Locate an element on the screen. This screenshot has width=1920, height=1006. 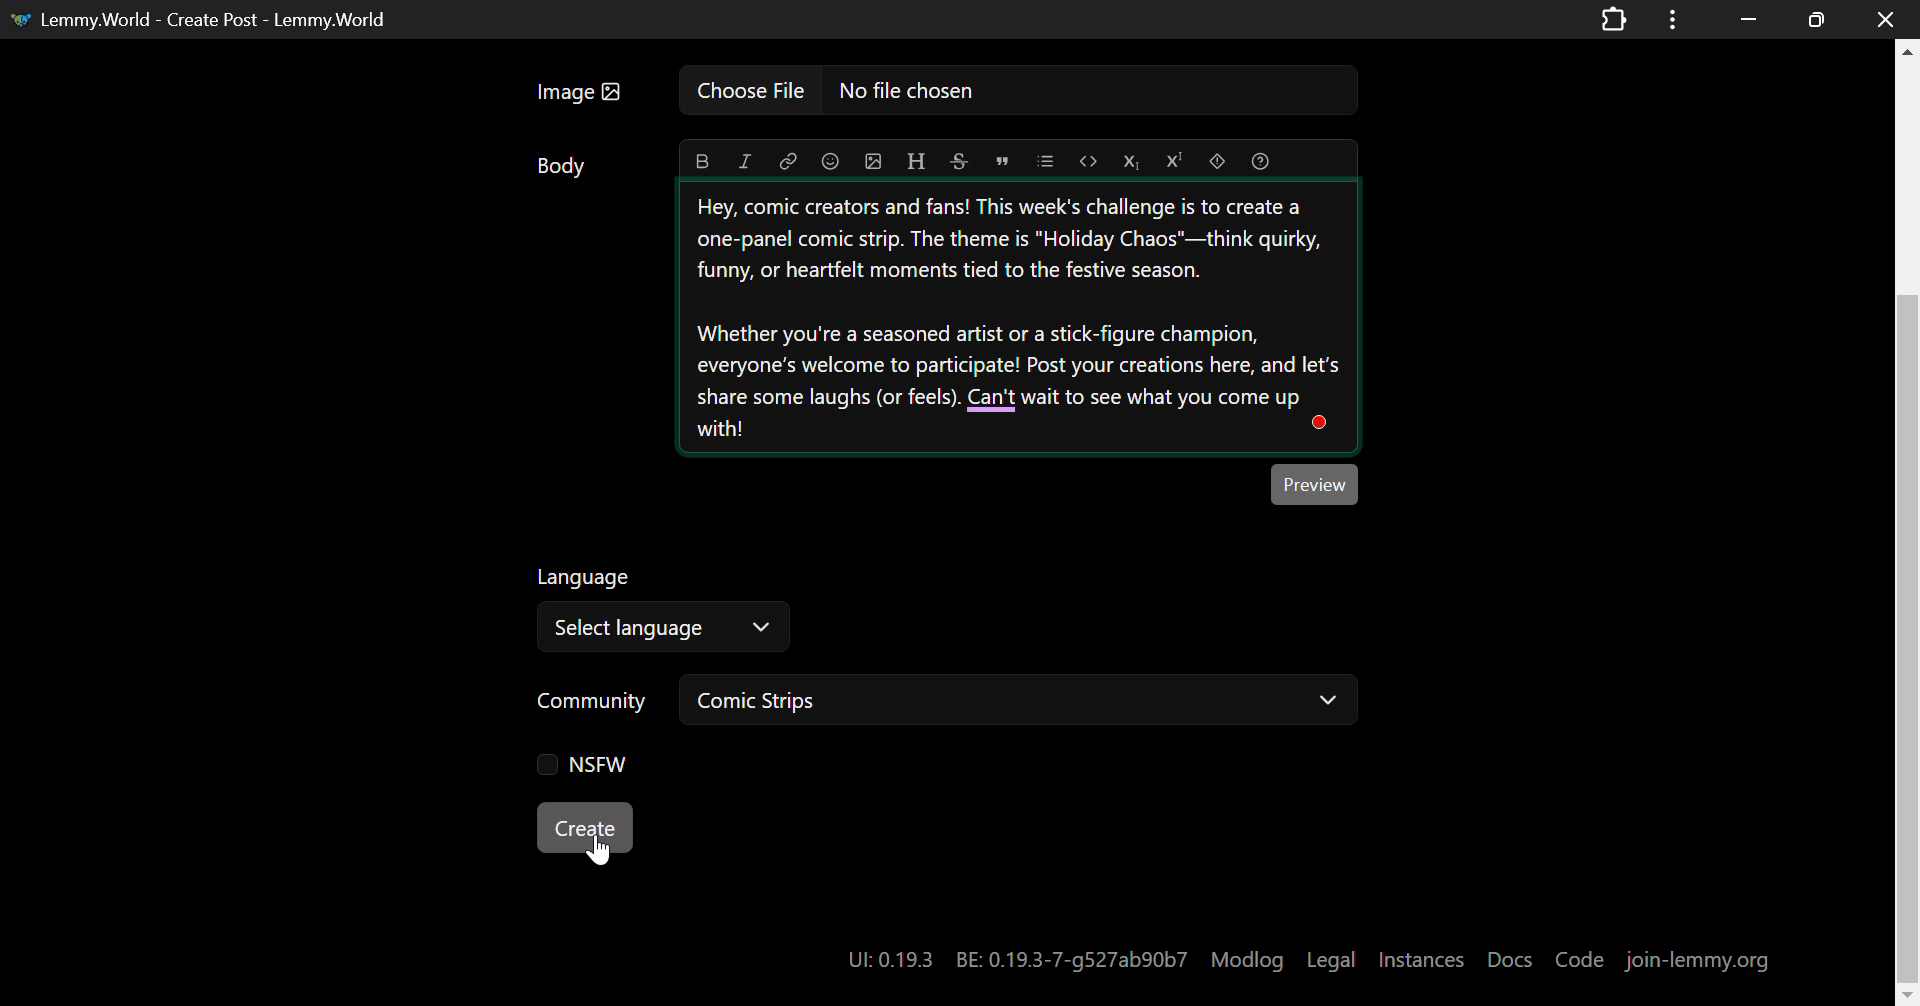
upload image is located at coordinates (874, 162).